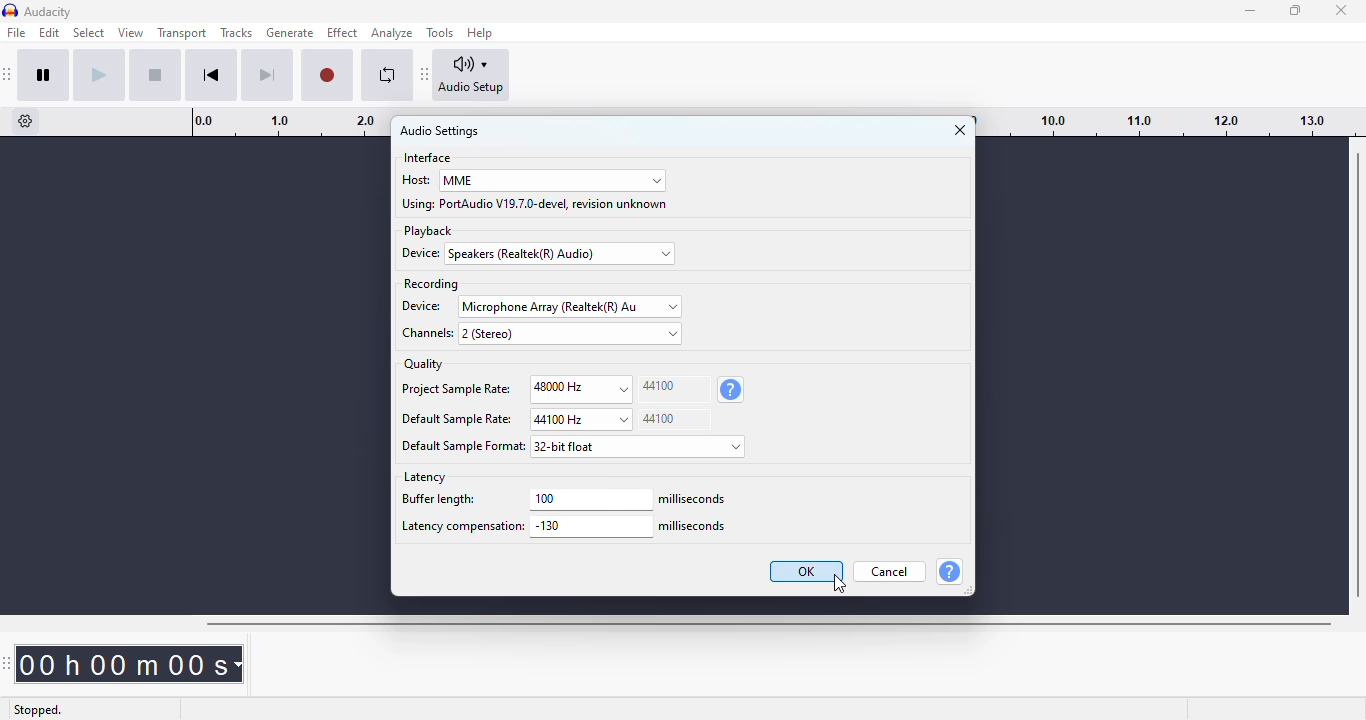 Image resolution: width=1366 pixels, height=720 pixels. I want to click on quality, so click(424, 364).